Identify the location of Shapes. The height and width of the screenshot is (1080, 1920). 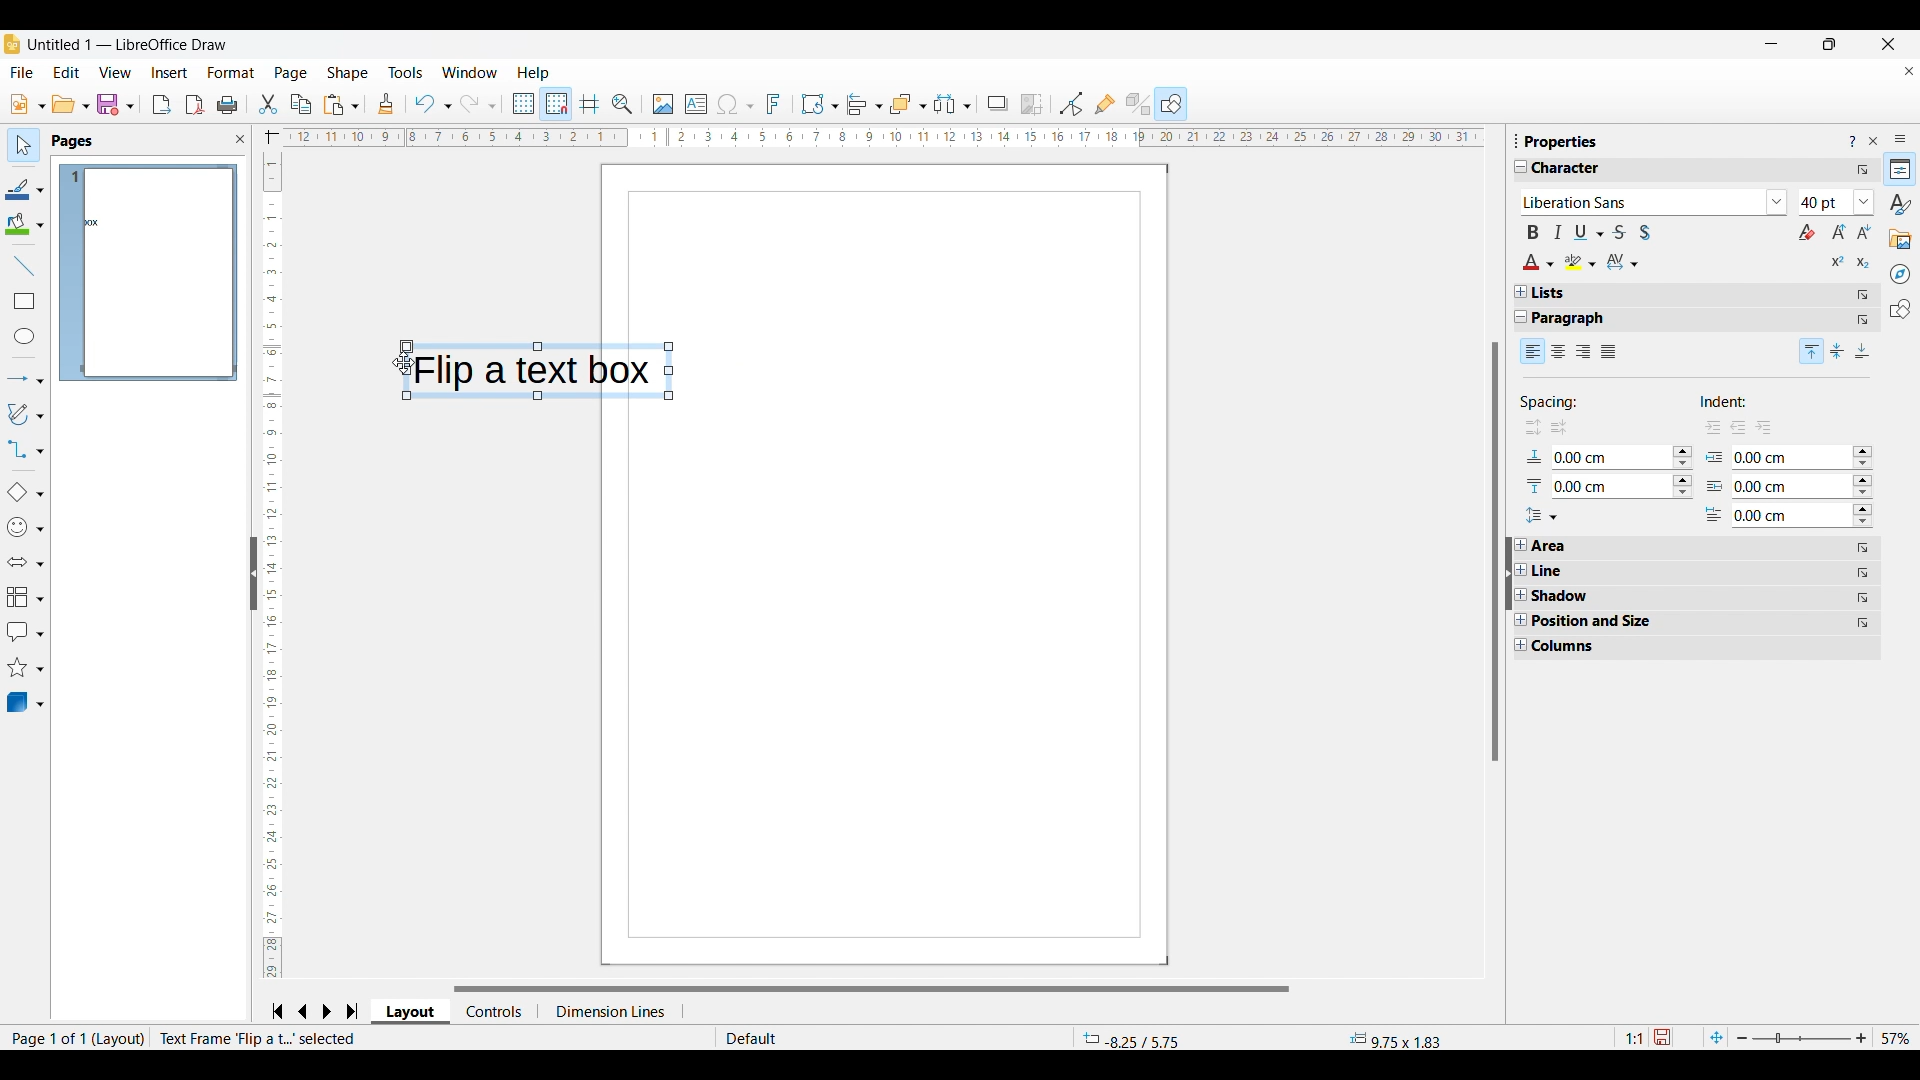
(1901, 309).